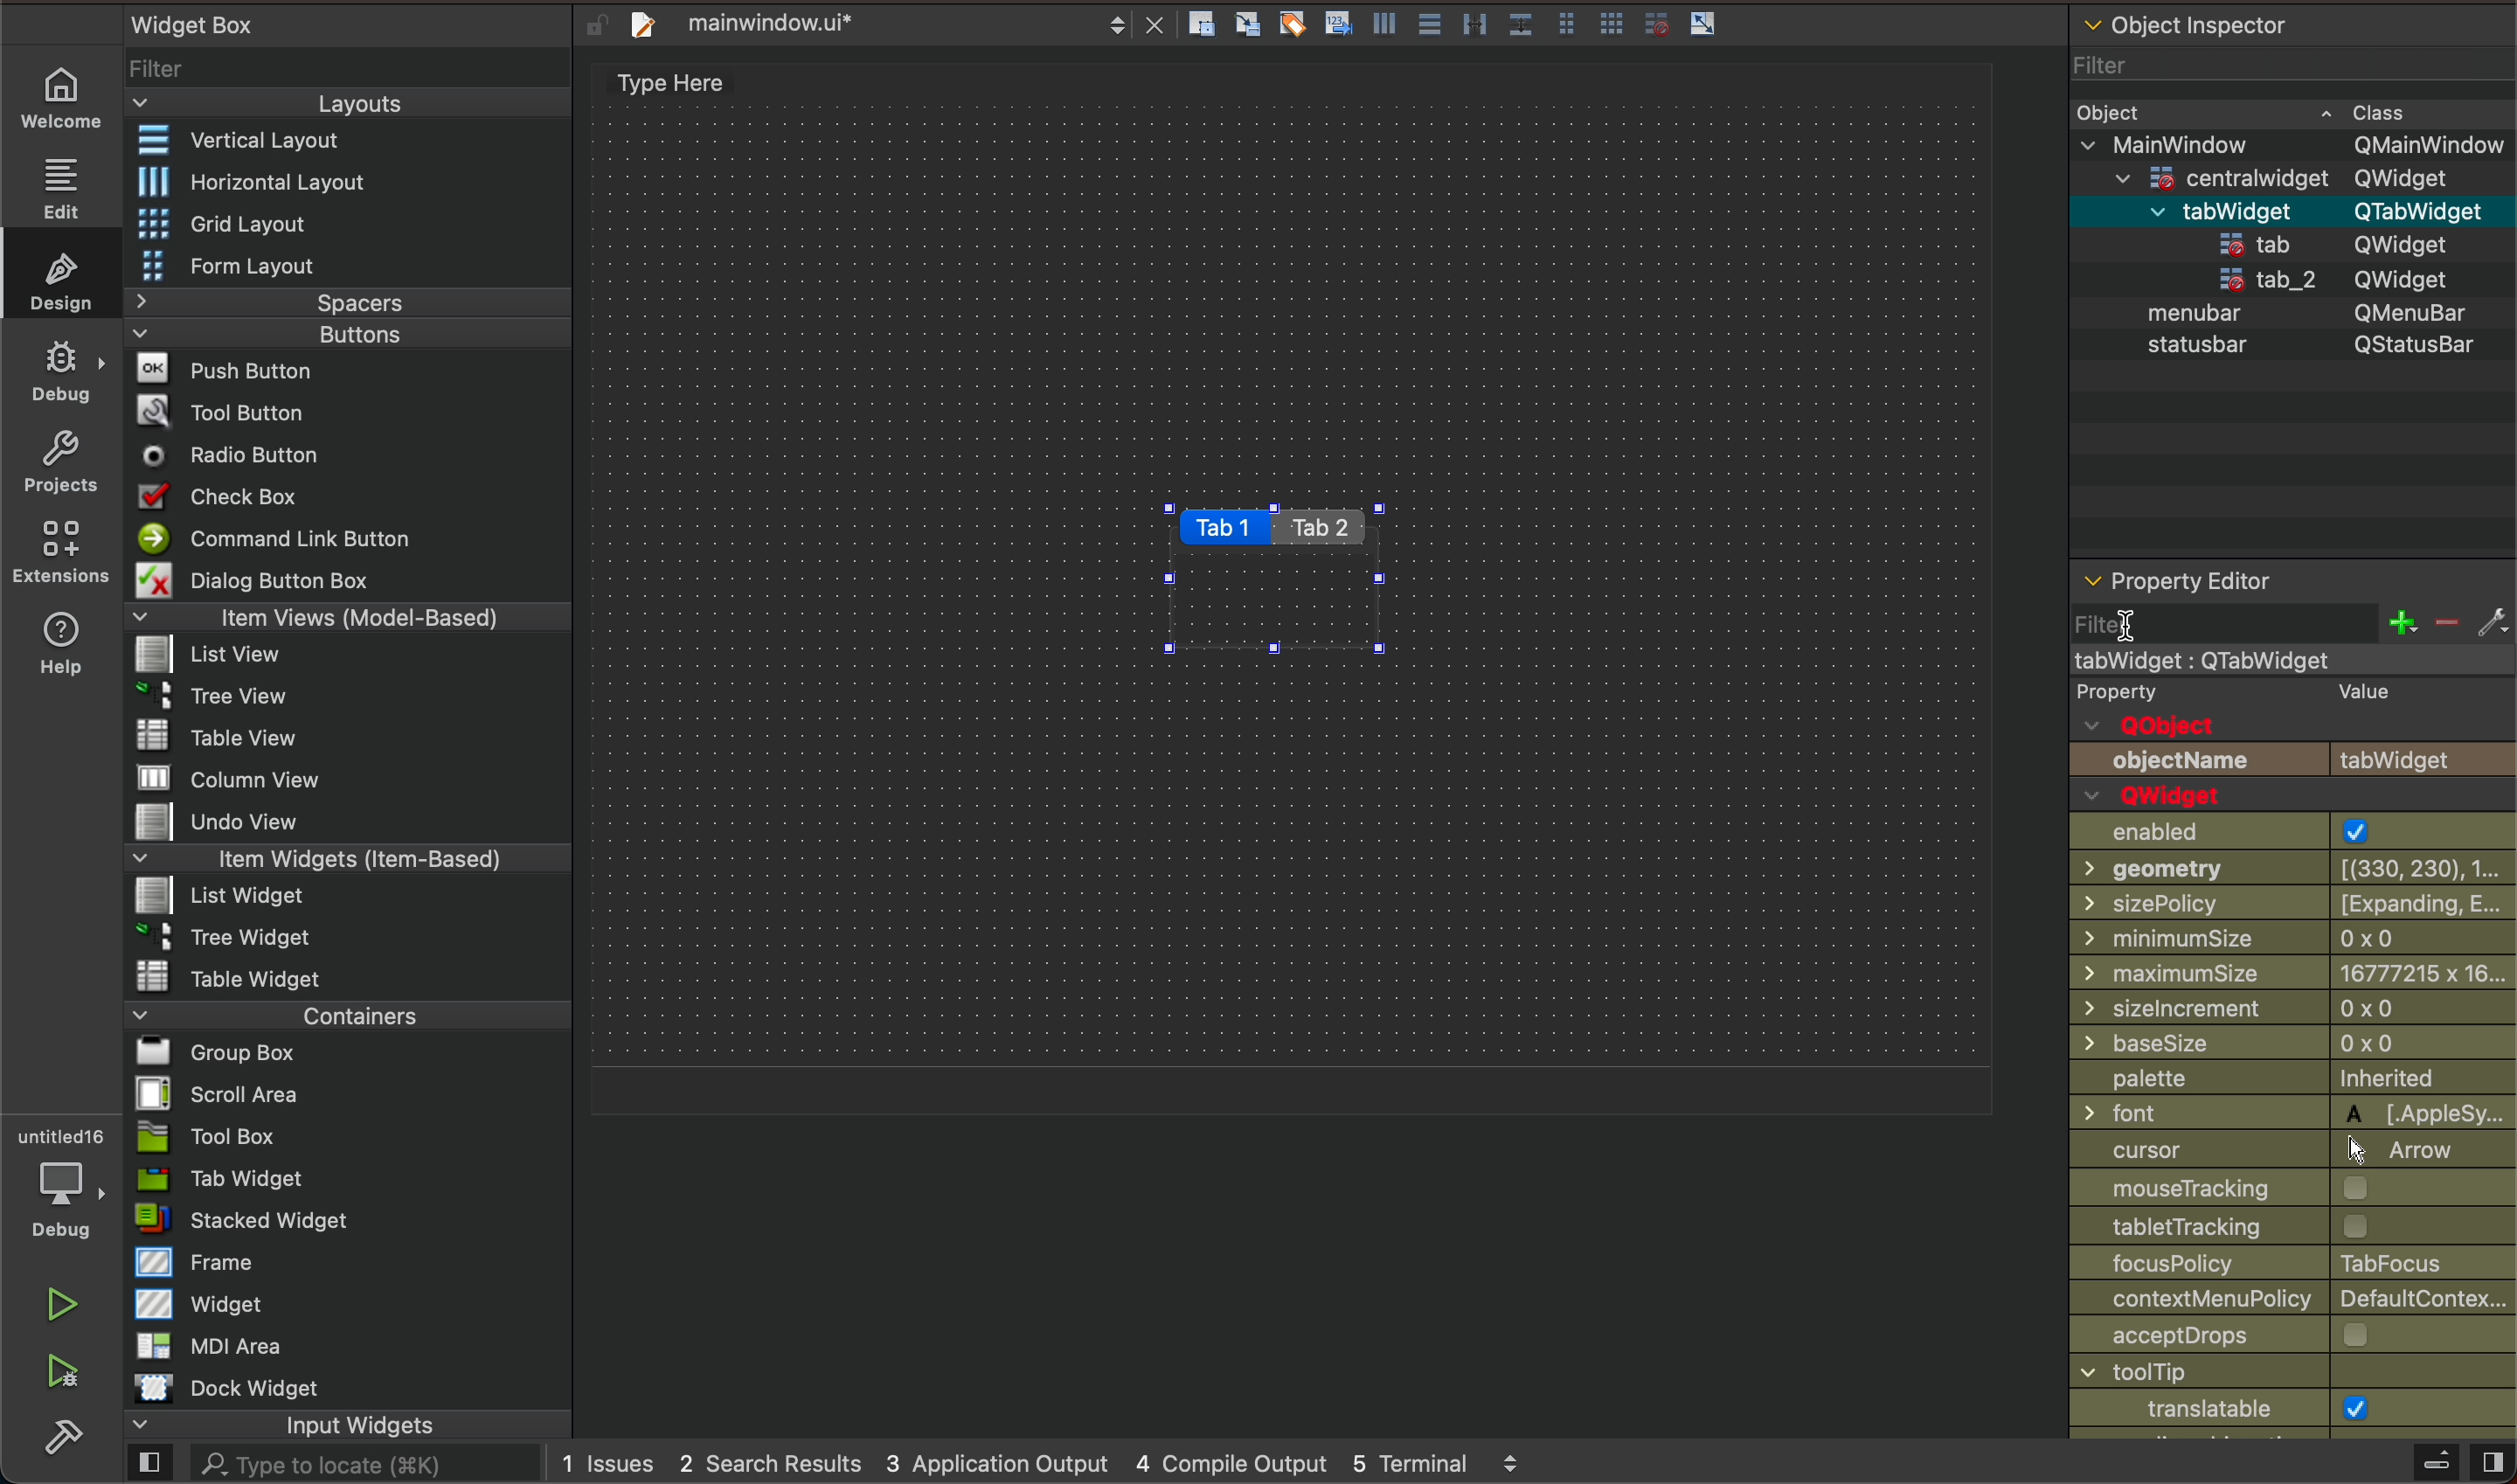 The height and width of the screenshot is (1484, 2517). Describe the element at coordinates (1541, 22) in the screenshot. I see `layout actions` at that location.